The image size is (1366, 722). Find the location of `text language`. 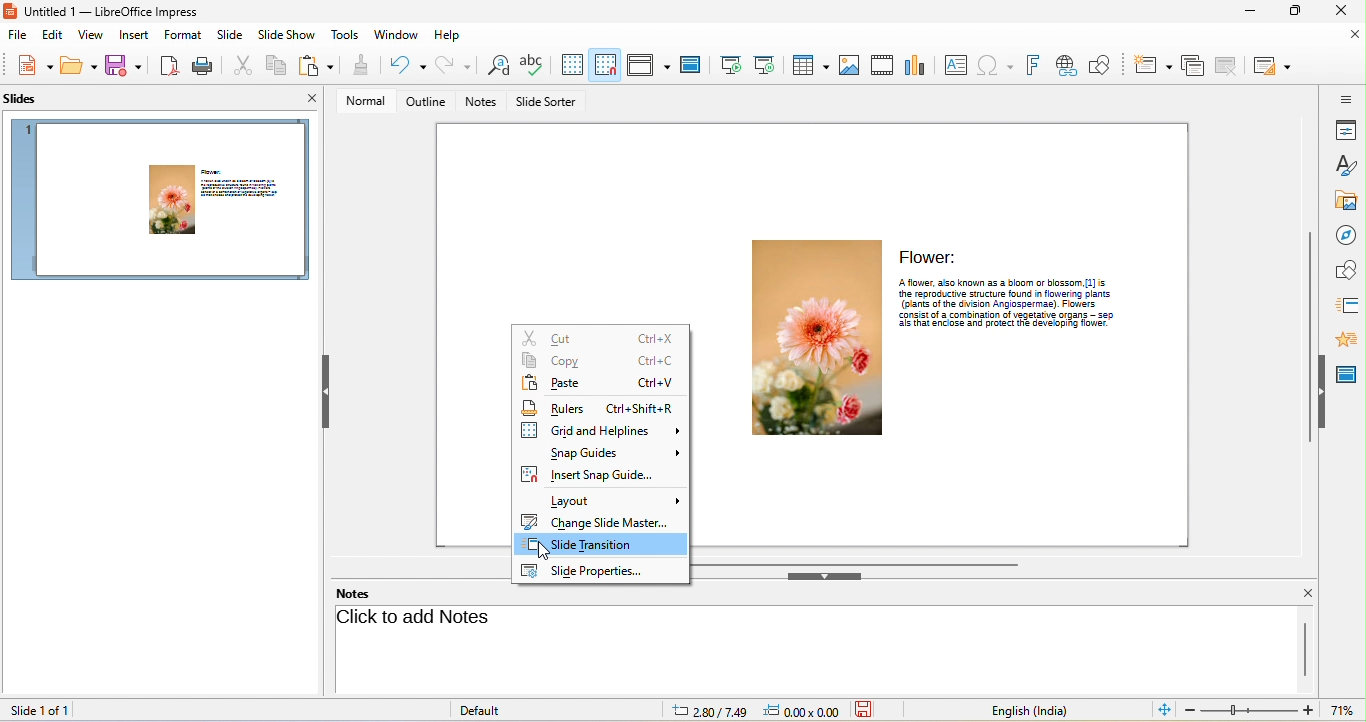

text language is located at coordinates (1018, 712).